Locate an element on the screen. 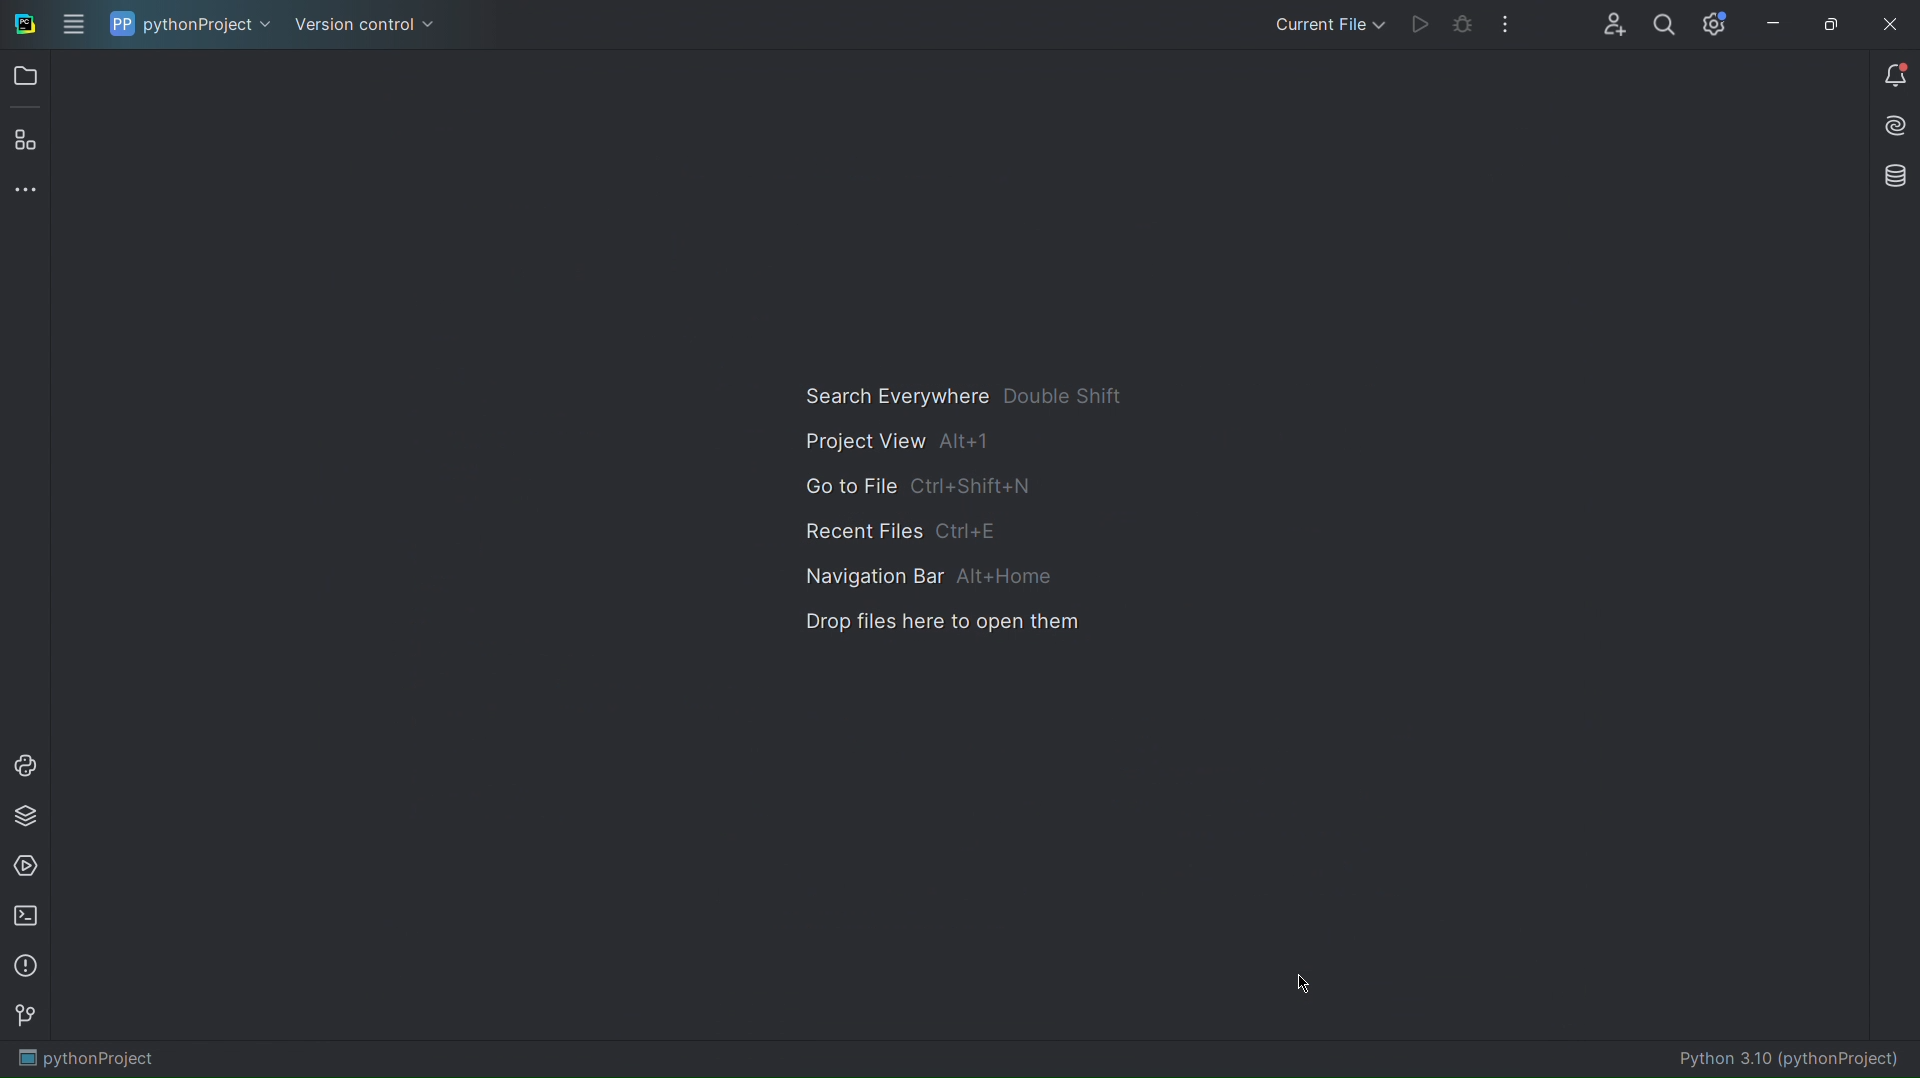 The height and width of the screenshot is (1078, 1920). Logo is located at coordinates (22, 24).